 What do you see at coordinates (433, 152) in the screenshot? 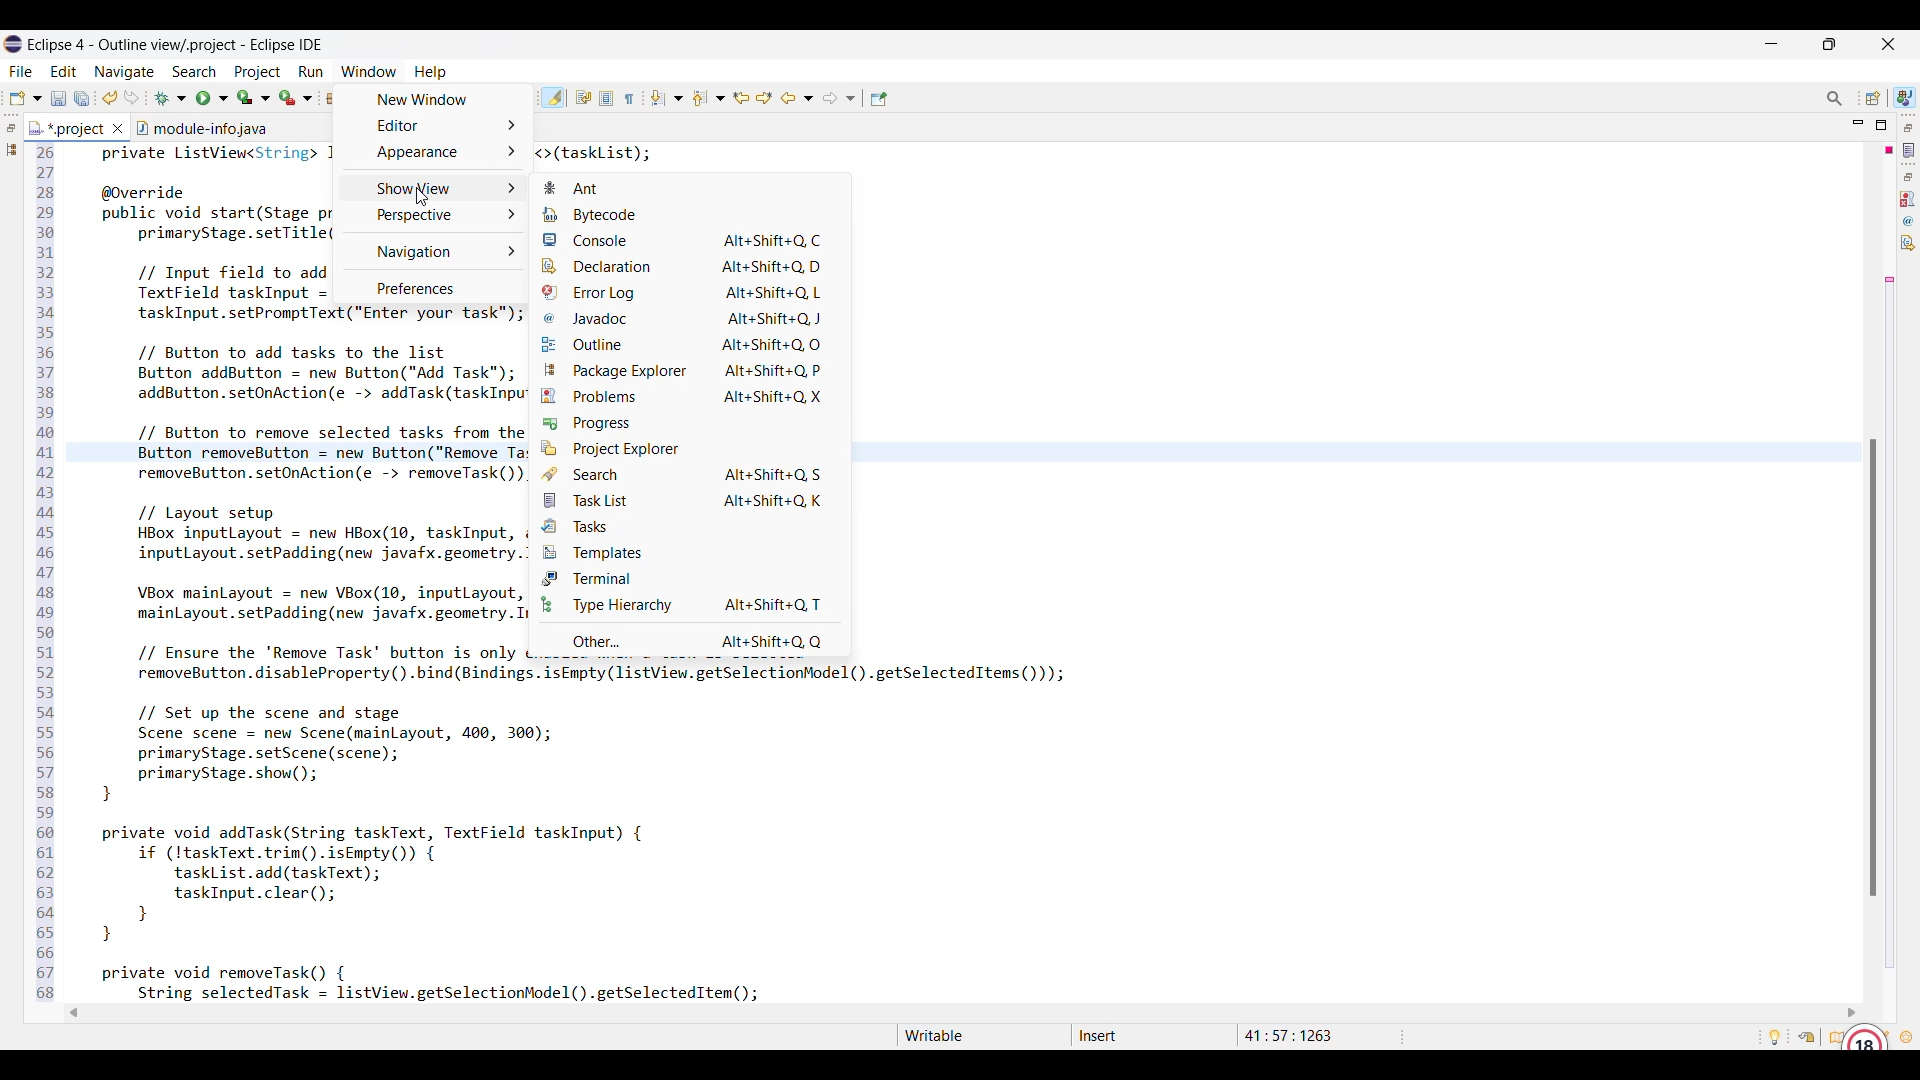
I see `Appearance options` at bounding box center [433, 152].